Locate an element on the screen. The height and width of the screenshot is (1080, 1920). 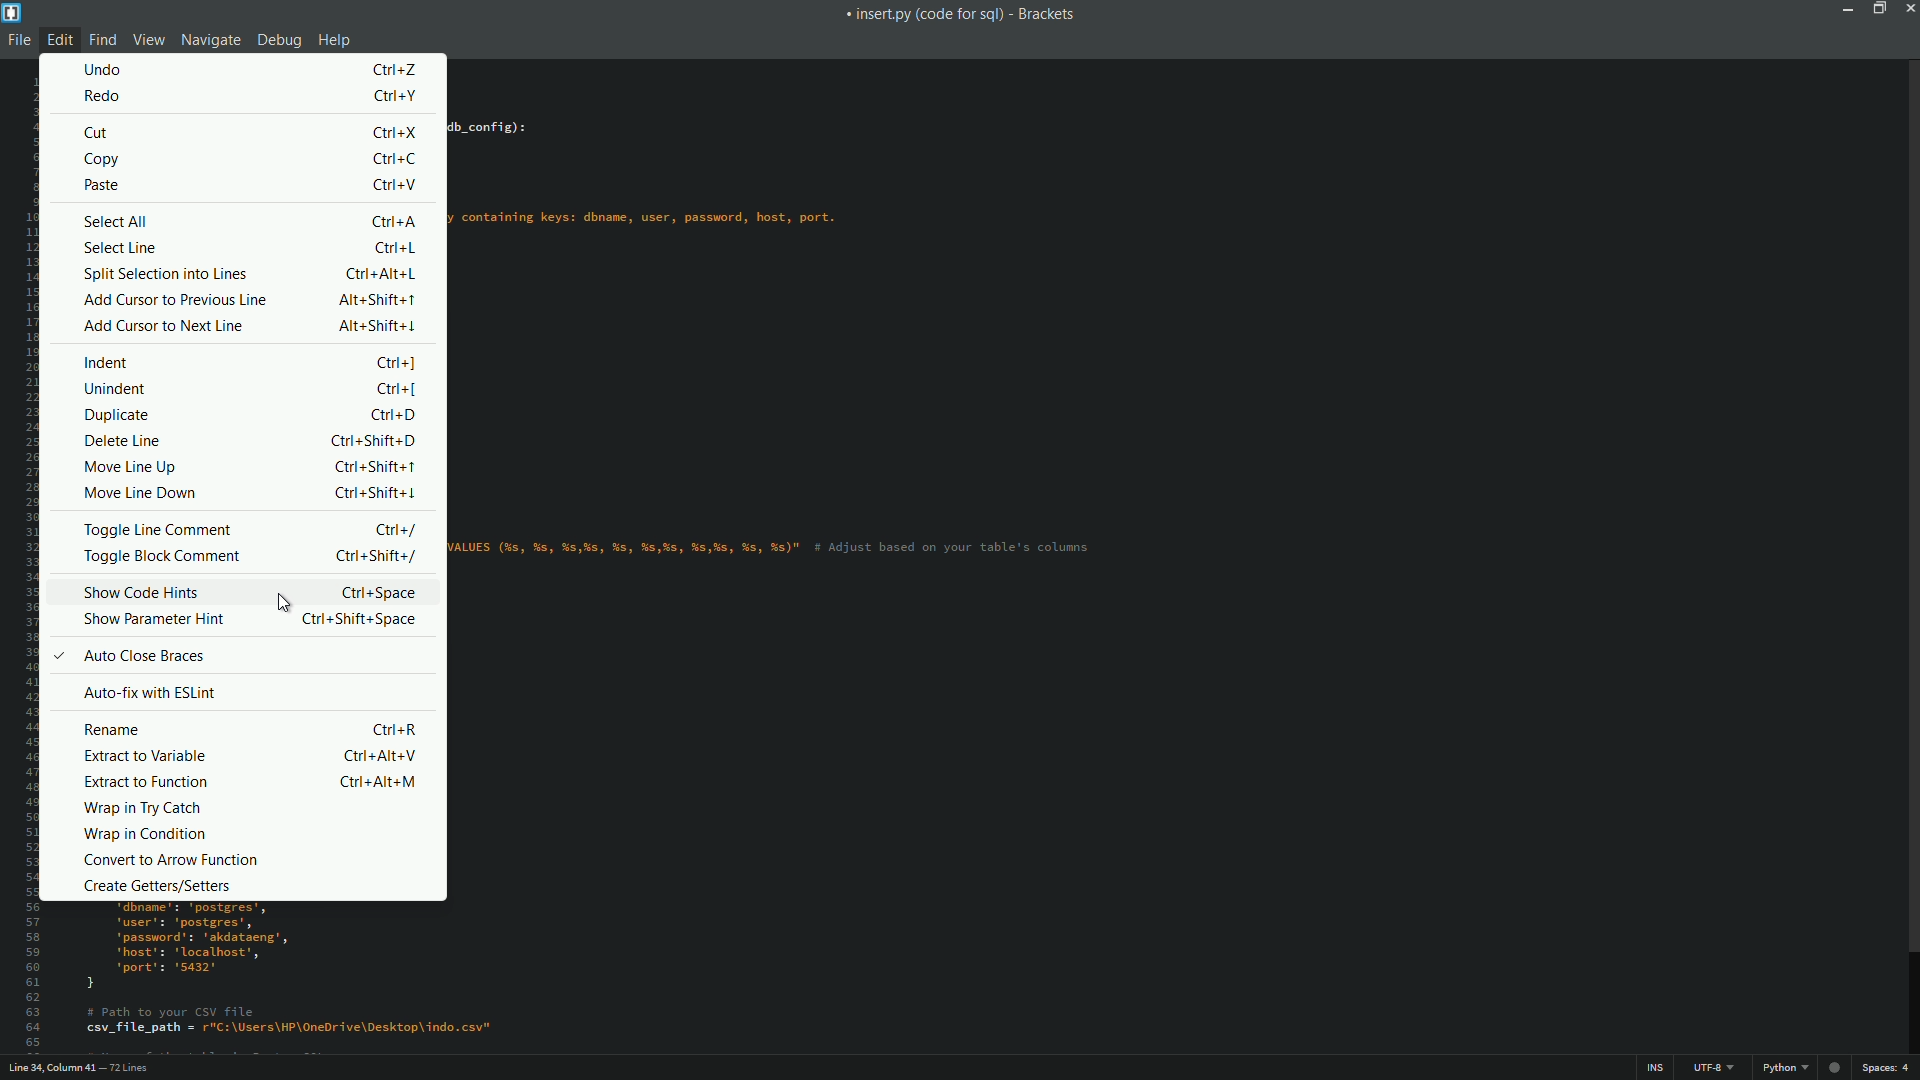
space is located at coordinates (1888, 1068).